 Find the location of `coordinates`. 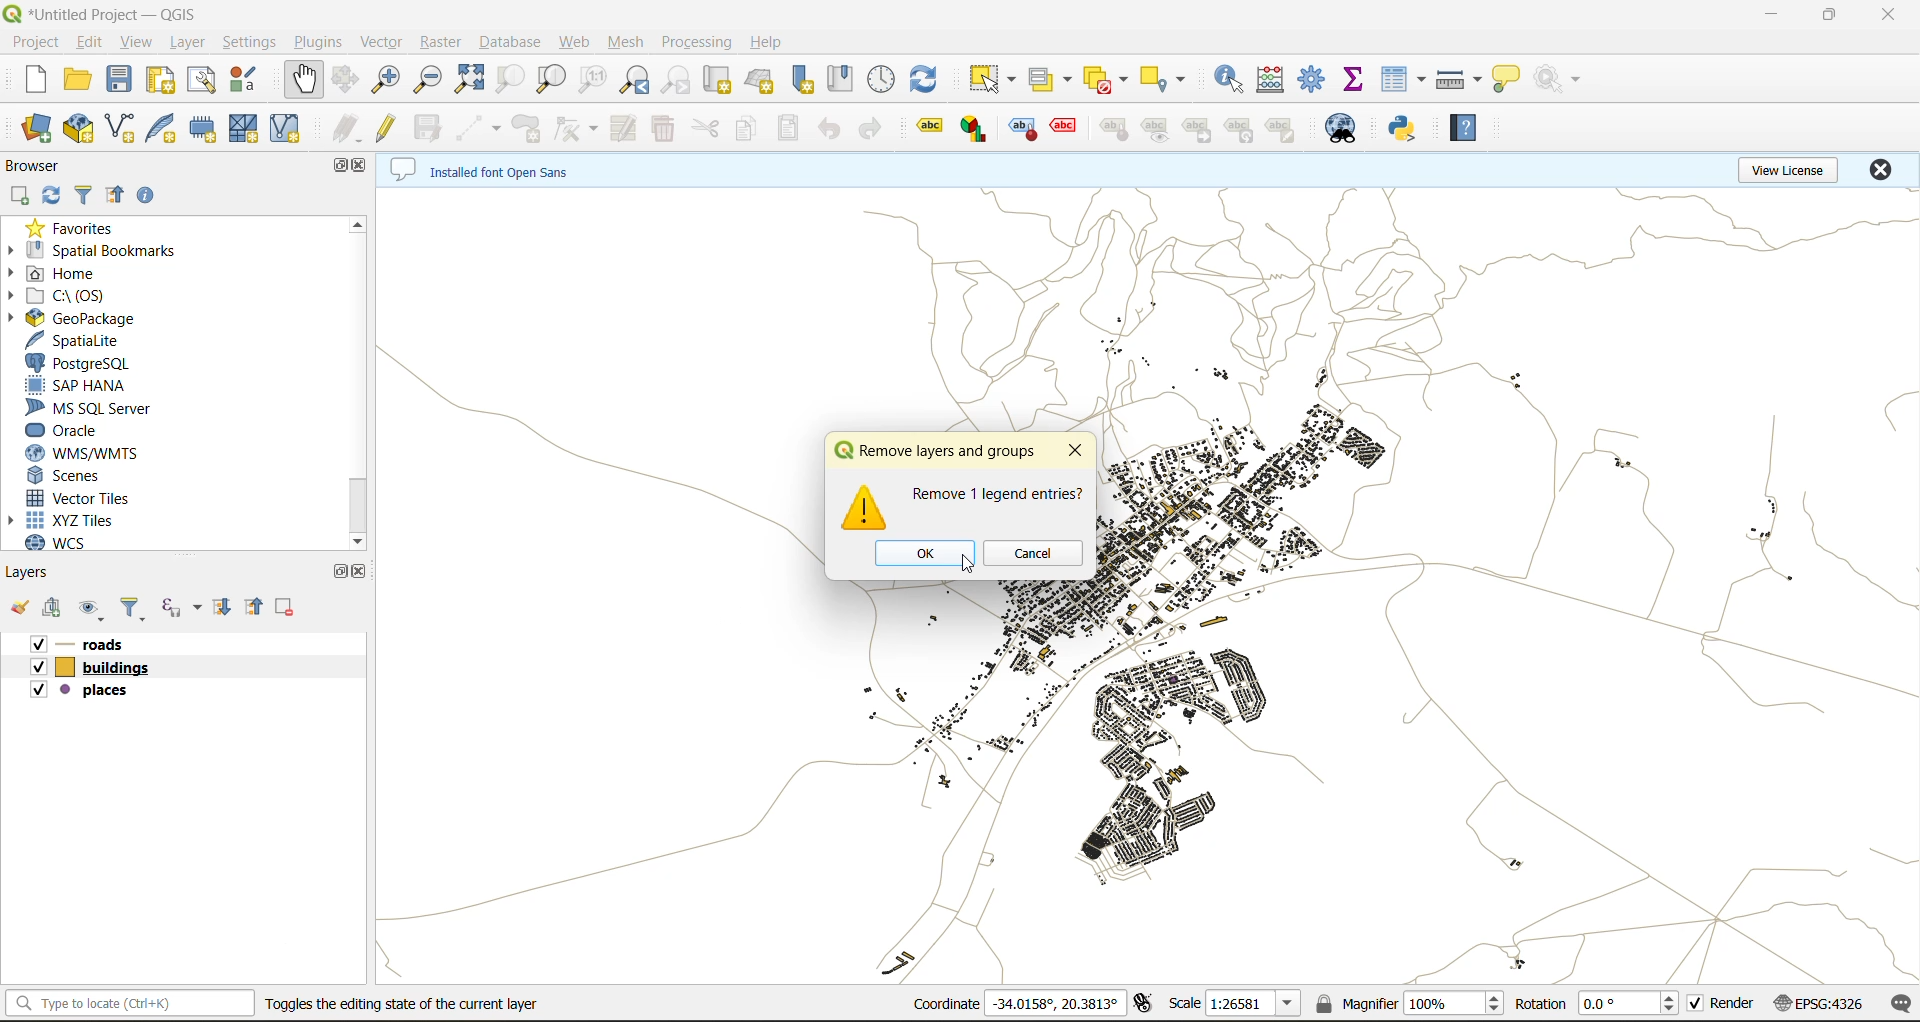

coordinates is located at coordinates (1019, 1002).